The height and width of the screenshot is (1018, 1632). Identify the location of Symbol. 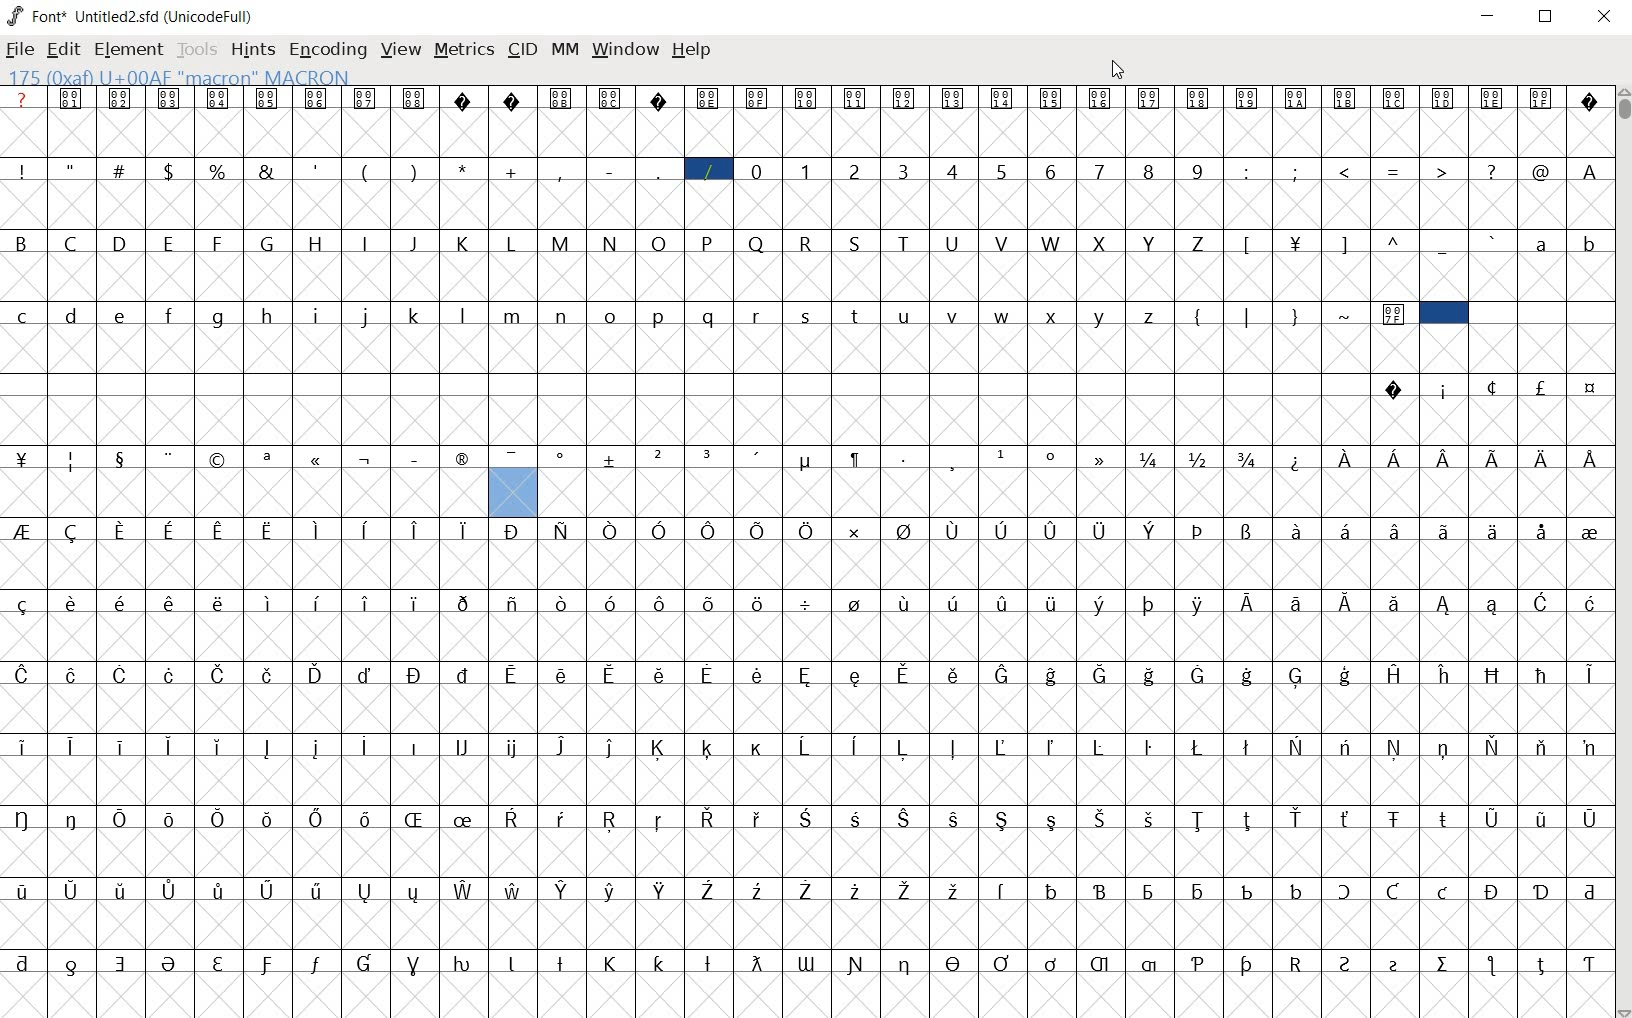
(857, 97).